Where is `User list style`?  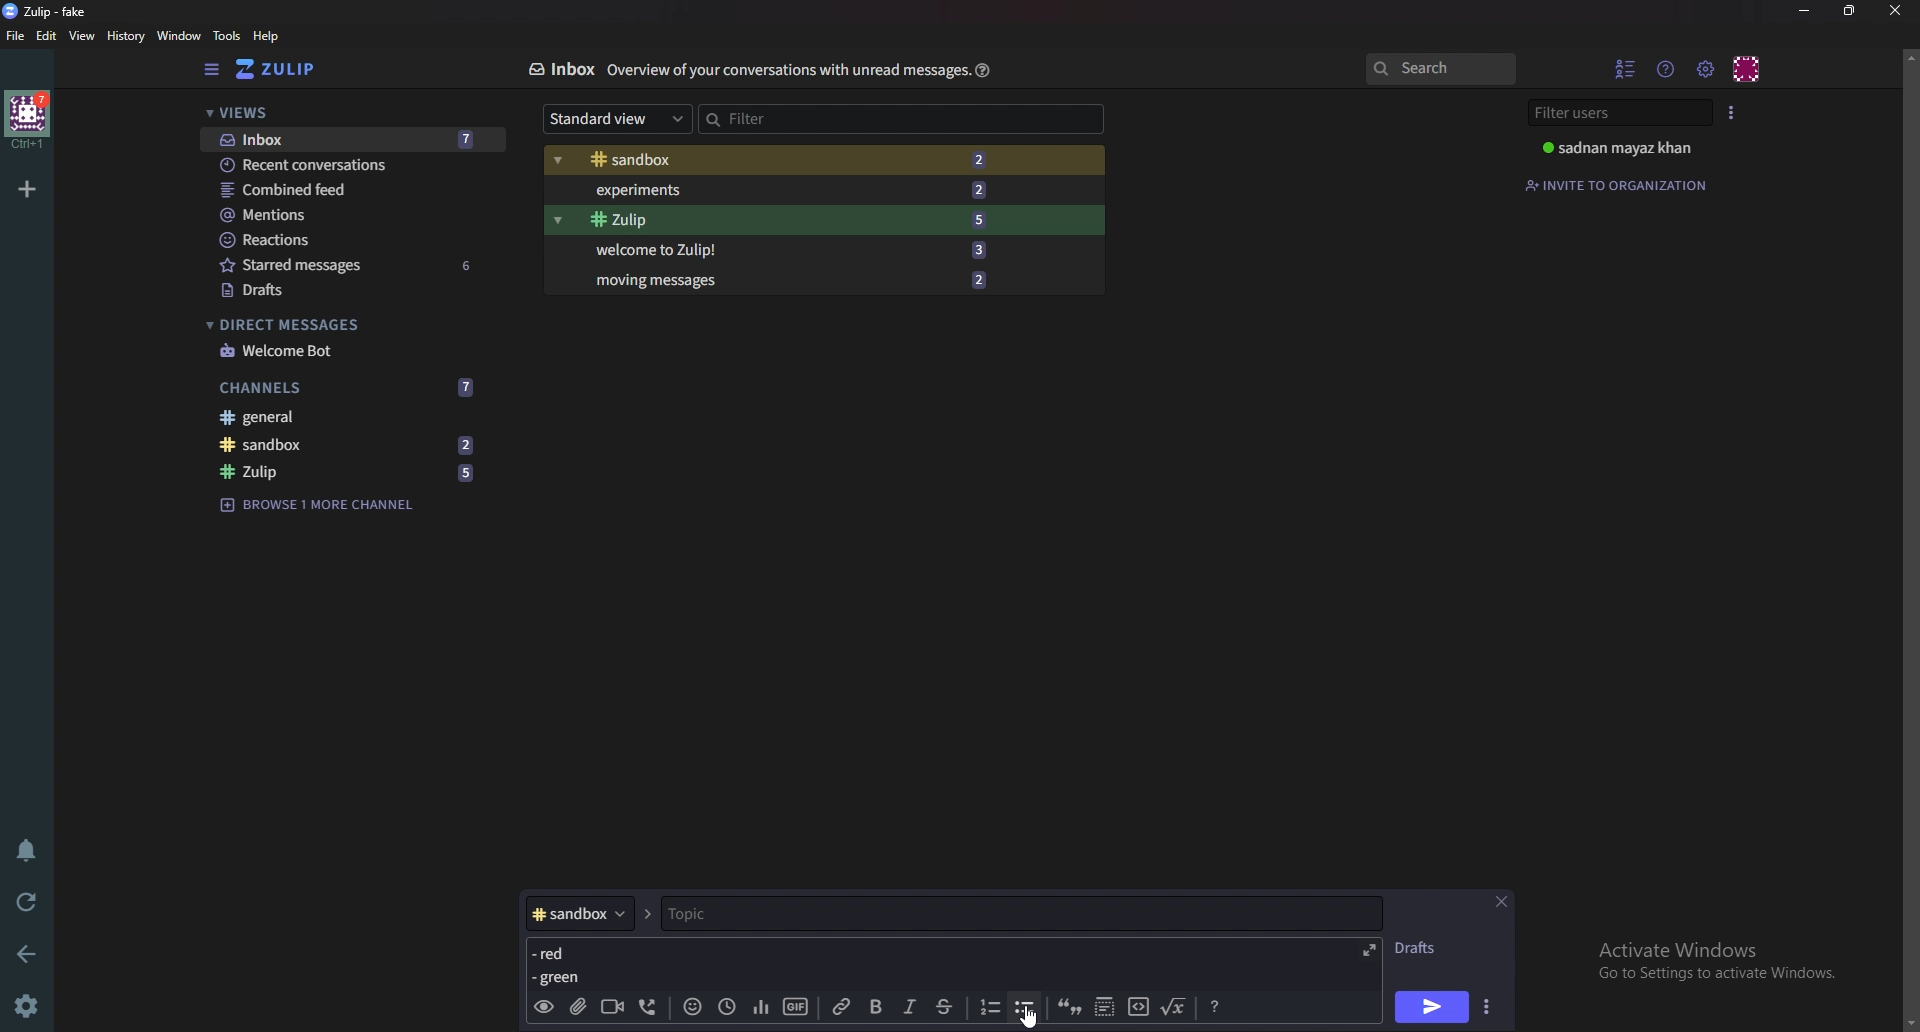 User list style is located at coordinates (1731, 112).